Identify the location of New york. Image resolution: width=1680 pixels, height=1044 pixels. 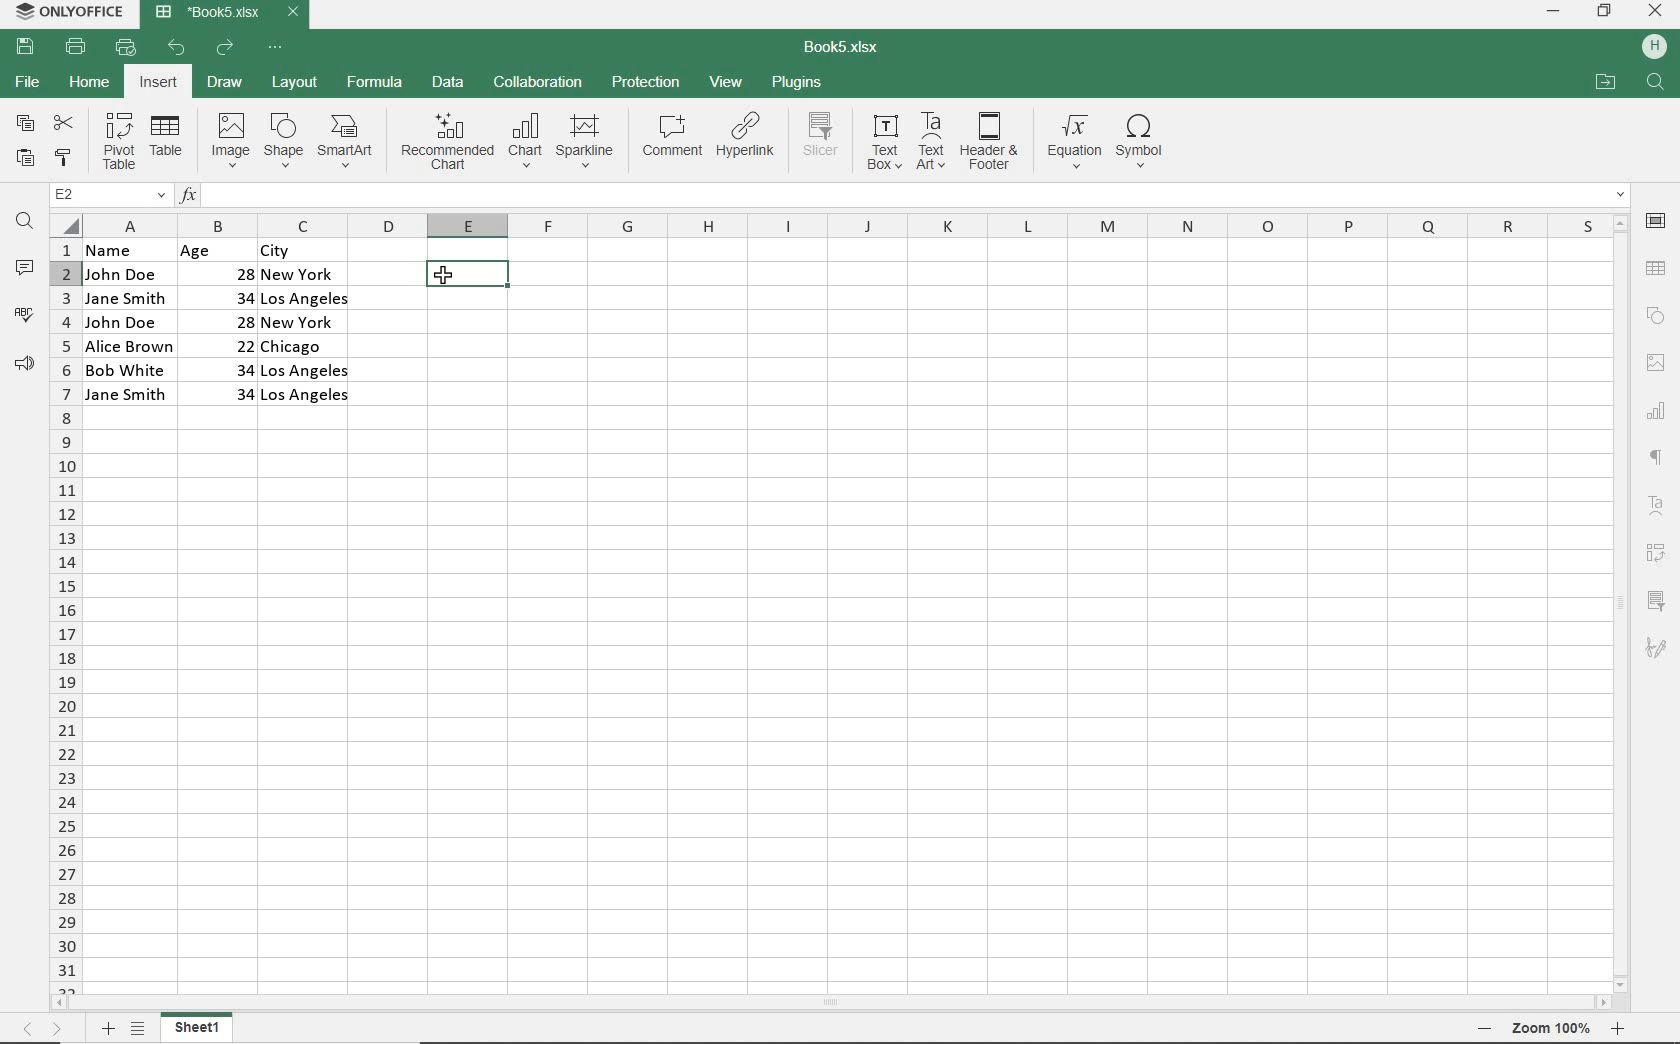
(302, 276).